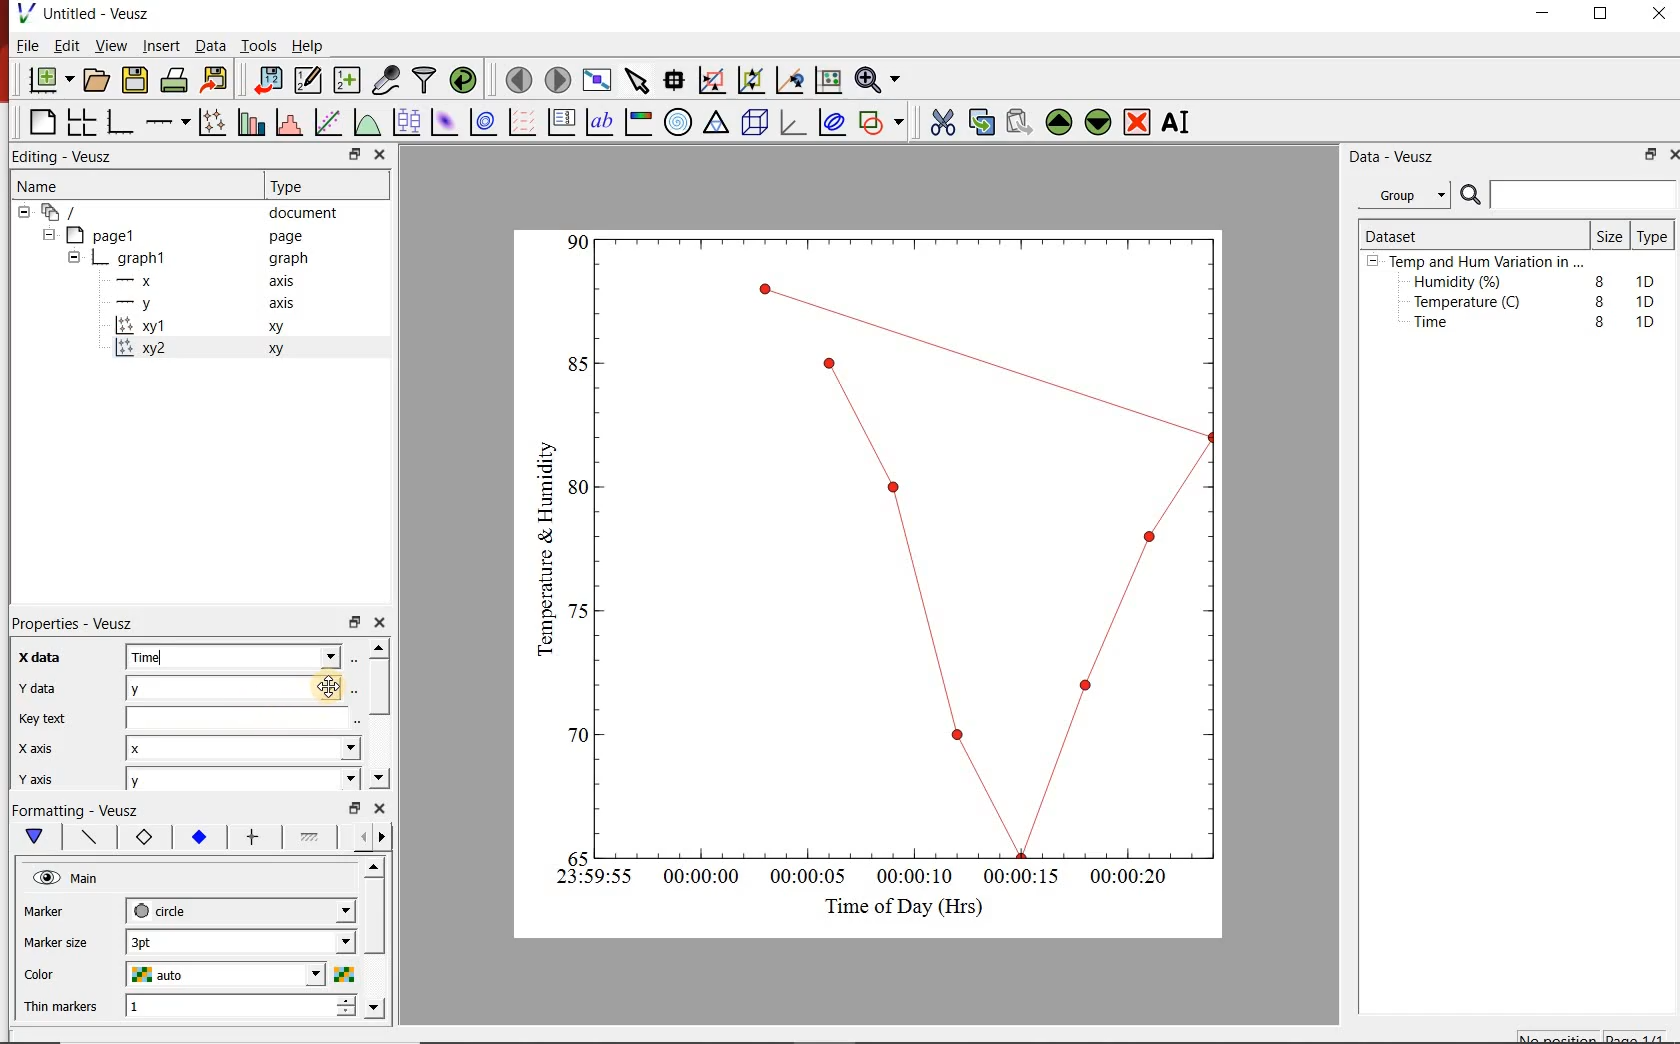 This screenshot has width=1680, height=1044. What do you see at coordinates (445, 123) in the screenshot?
I see `plot a 2d dataset as an image` at bounding box center [445, 123].